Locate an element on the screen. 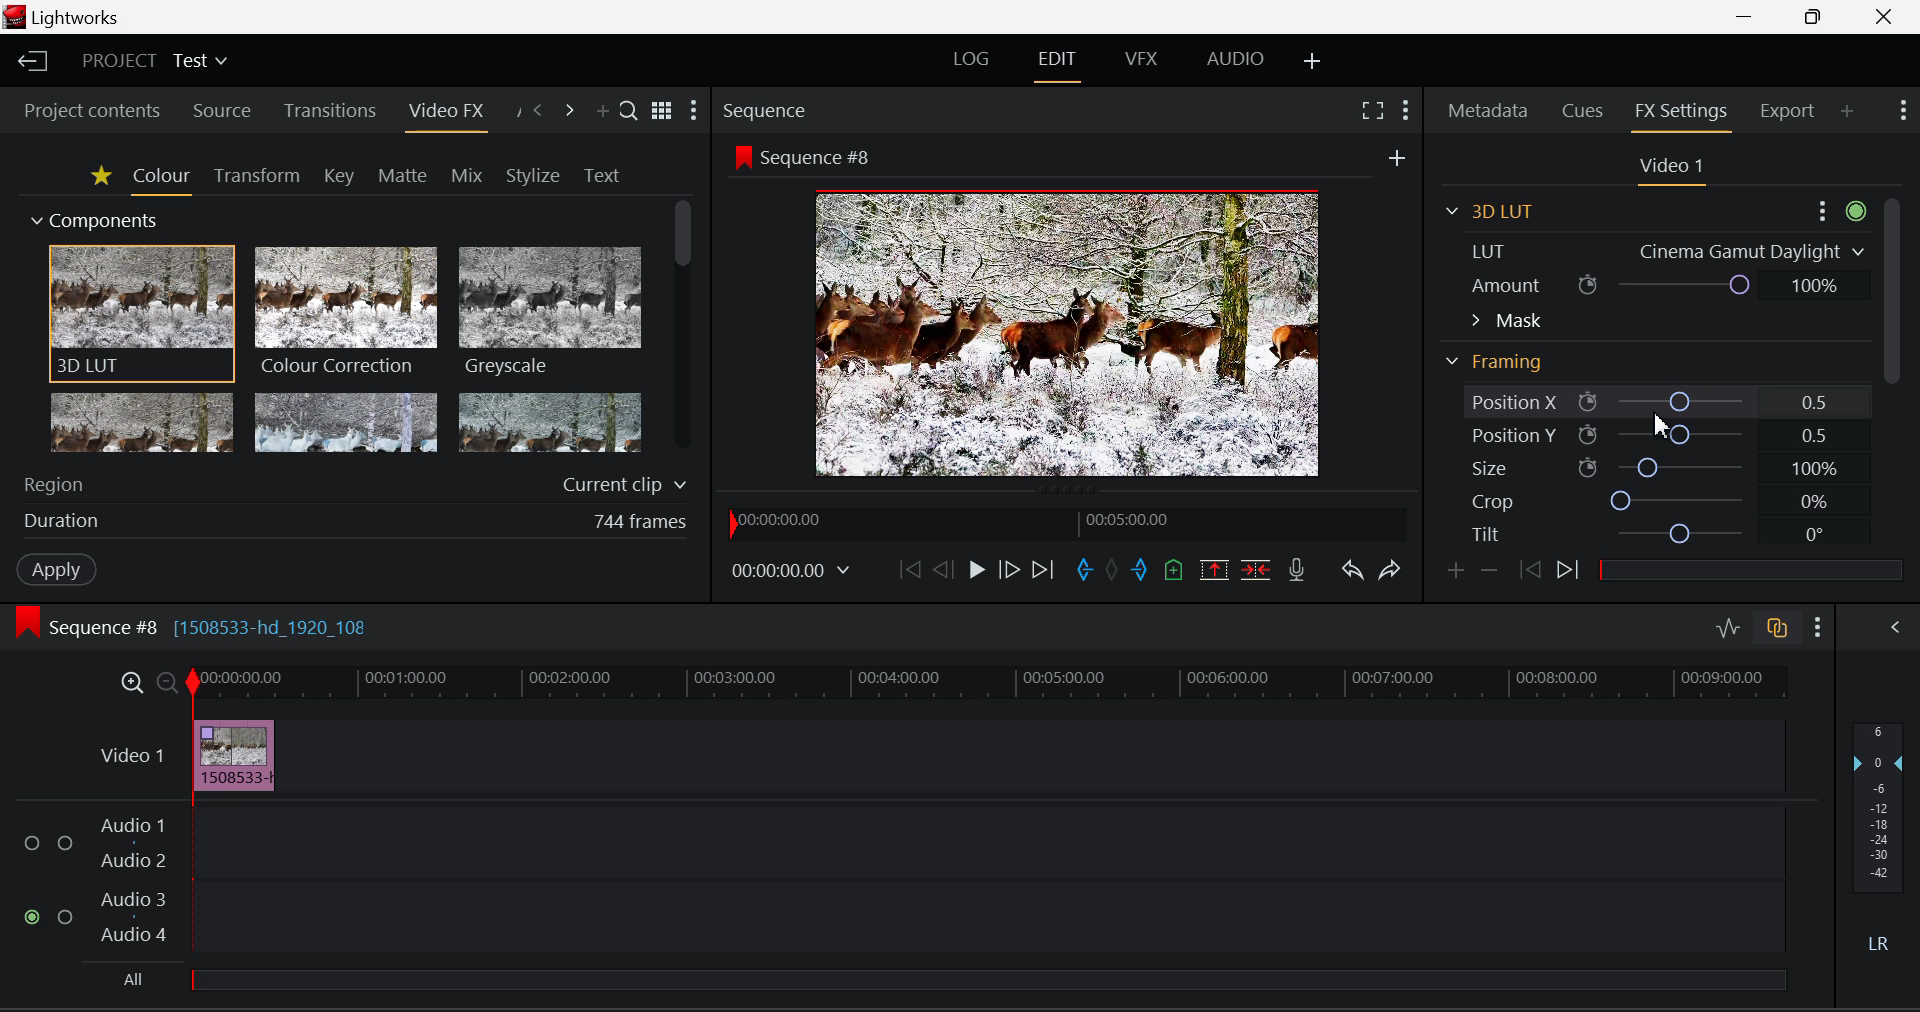  Full Screen is located at coordinates (1372, 109).